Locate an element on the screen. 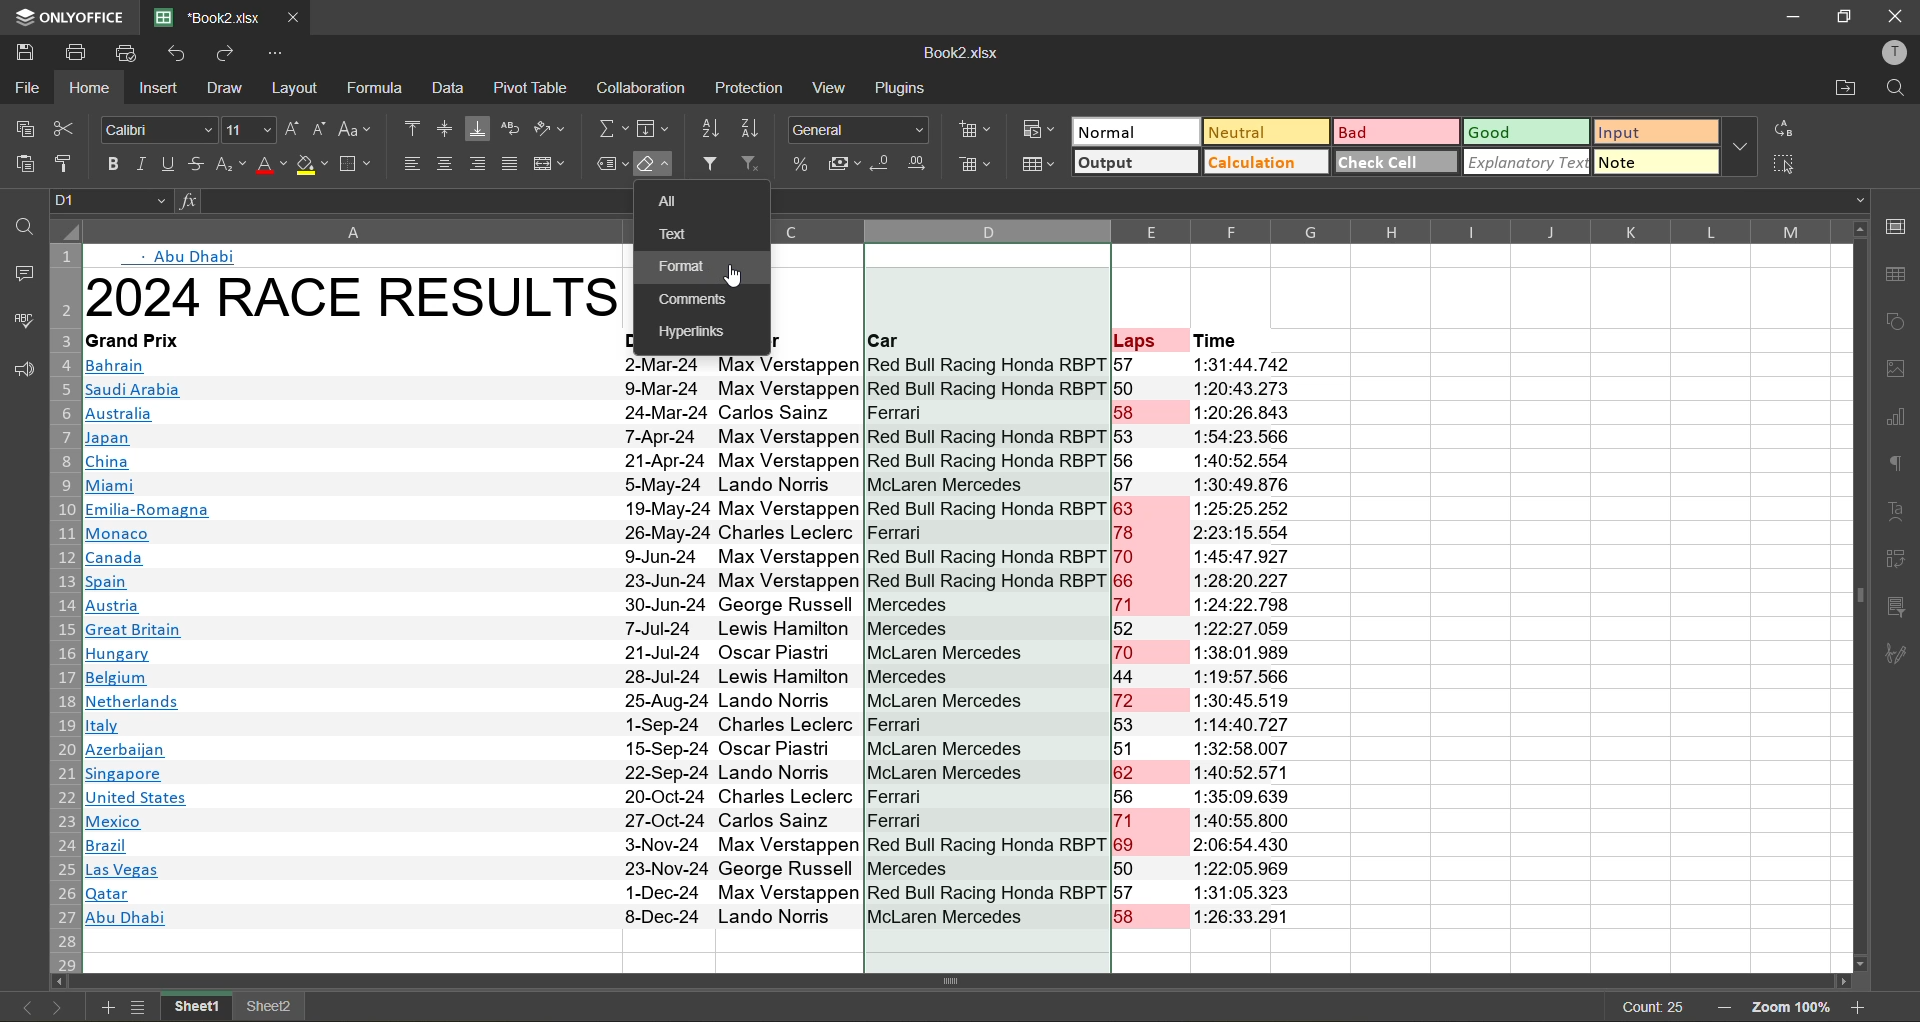 This screenshot has width=1920, height=1022. Las Vegas 23-Nov-24 George Russell Mercedes 50 1:22:05.969 is located at coordinates (690, 872).